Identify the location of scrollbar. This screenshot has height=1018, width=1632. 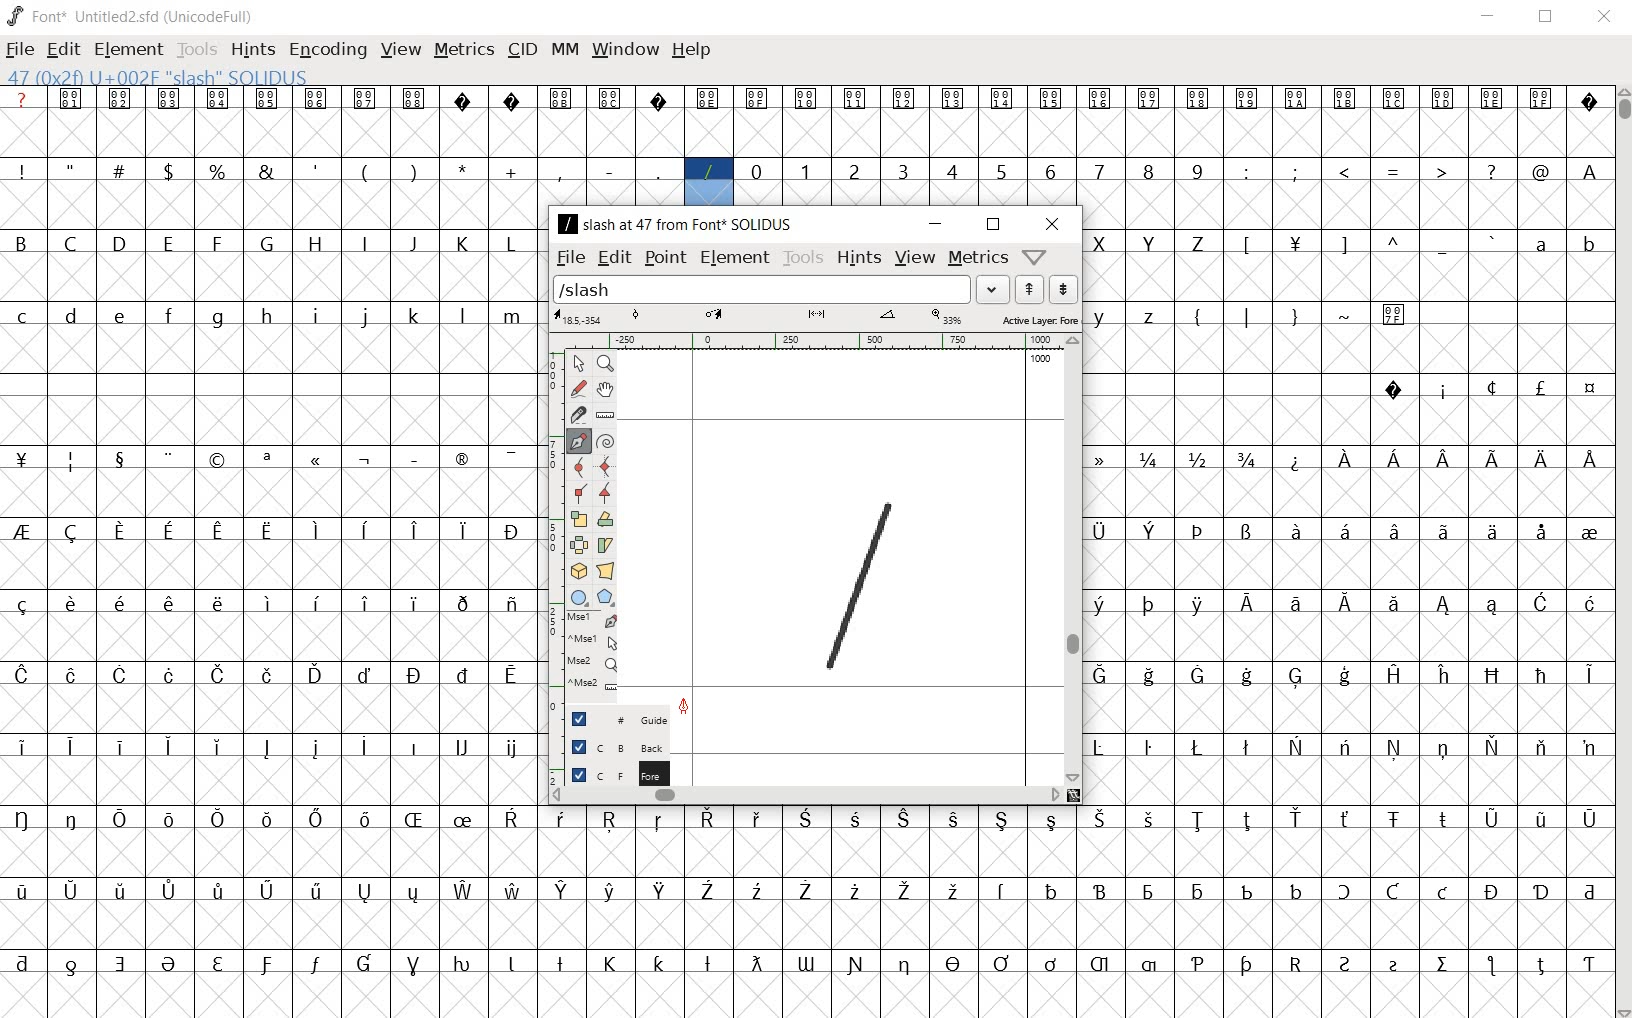
(1073, 561).